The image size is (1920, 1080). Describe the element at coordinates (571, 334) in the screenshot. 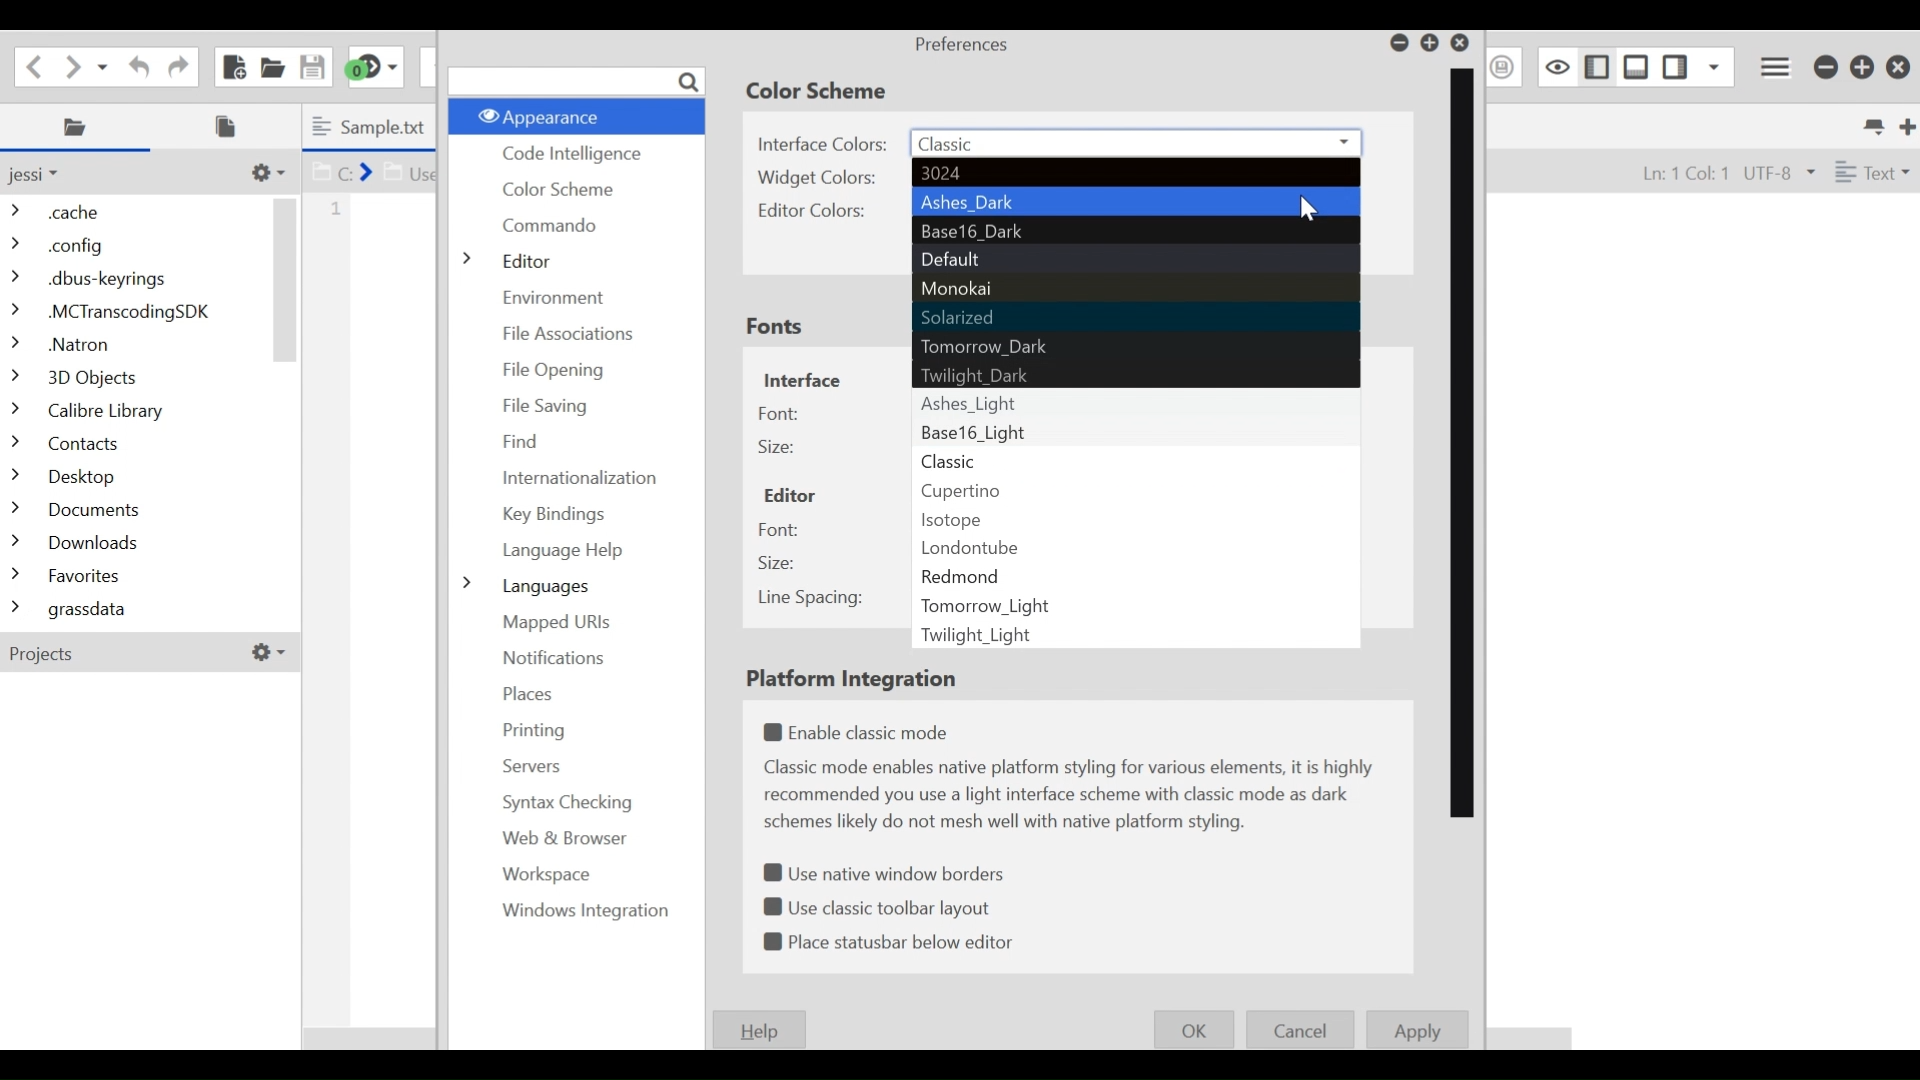

I see `File Association` at that location.